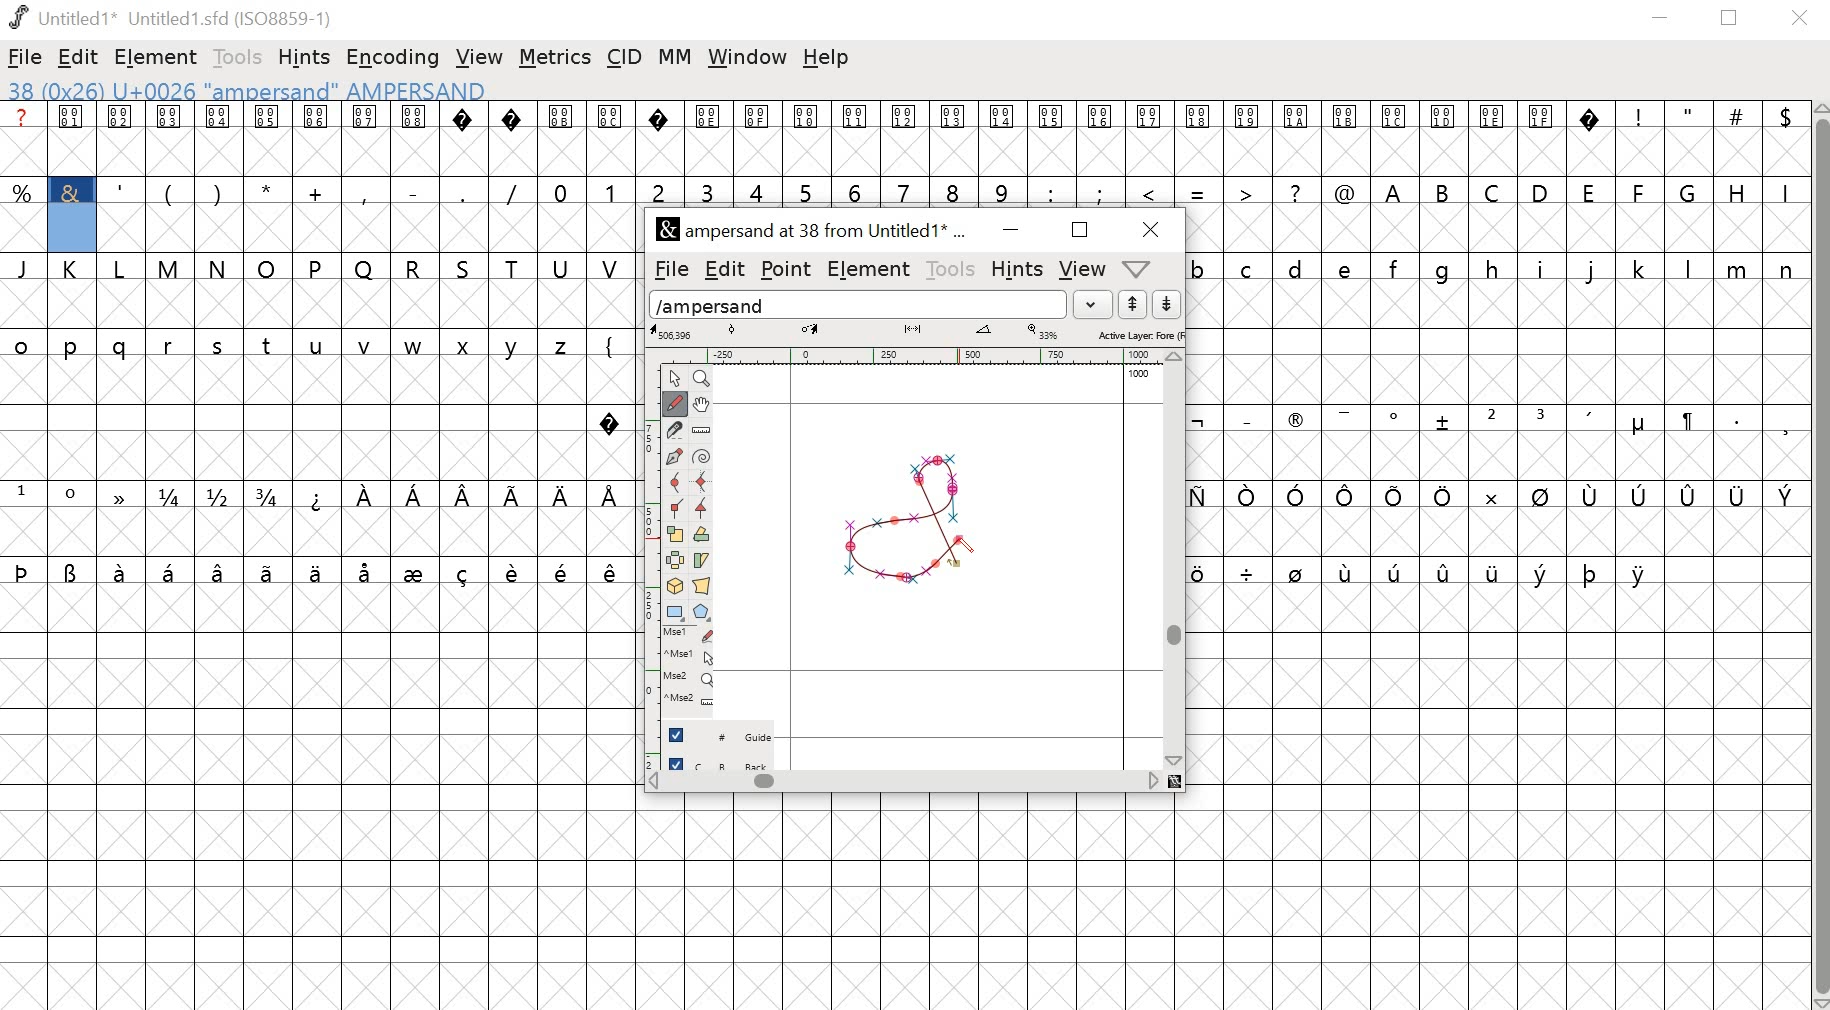  Describe the element at coordinates (1348, 571) in the screenshot. I see `symbol` at that location.